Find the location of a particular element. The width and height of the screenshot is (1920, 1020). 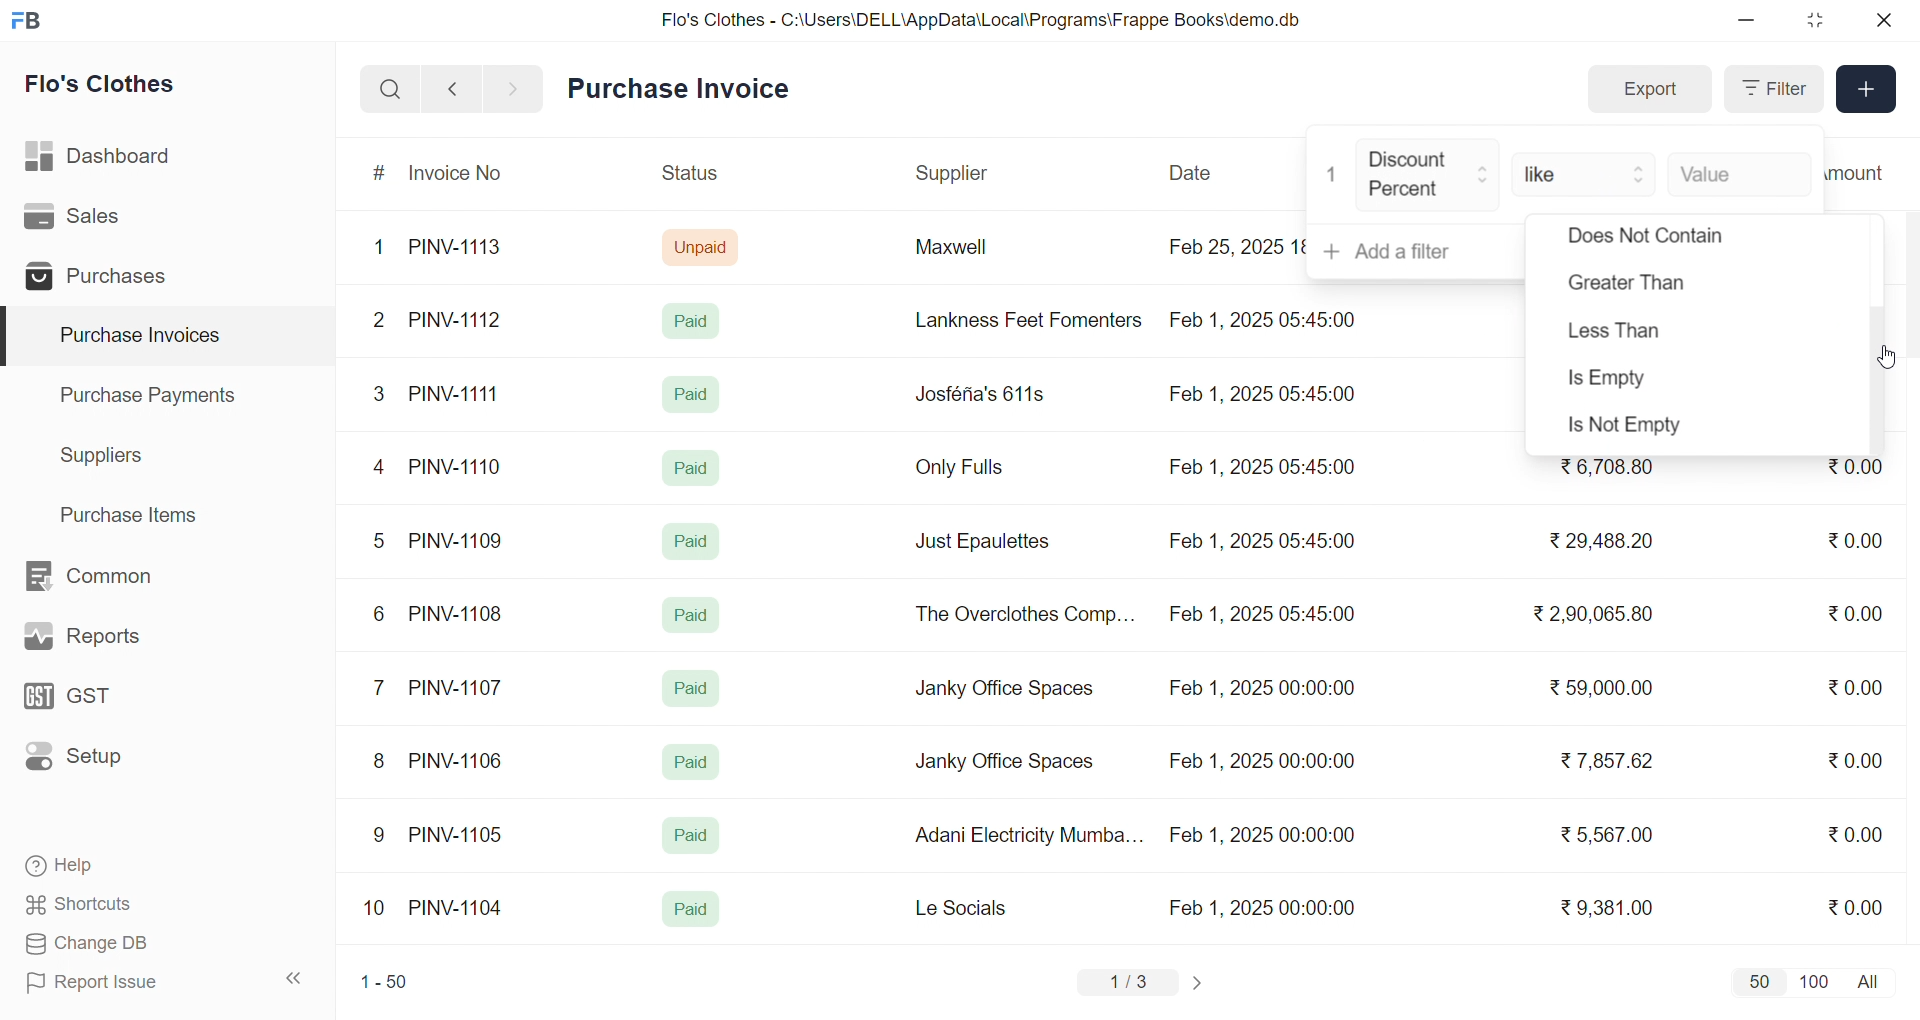

Le Socials is located at coordinates (978, 907).